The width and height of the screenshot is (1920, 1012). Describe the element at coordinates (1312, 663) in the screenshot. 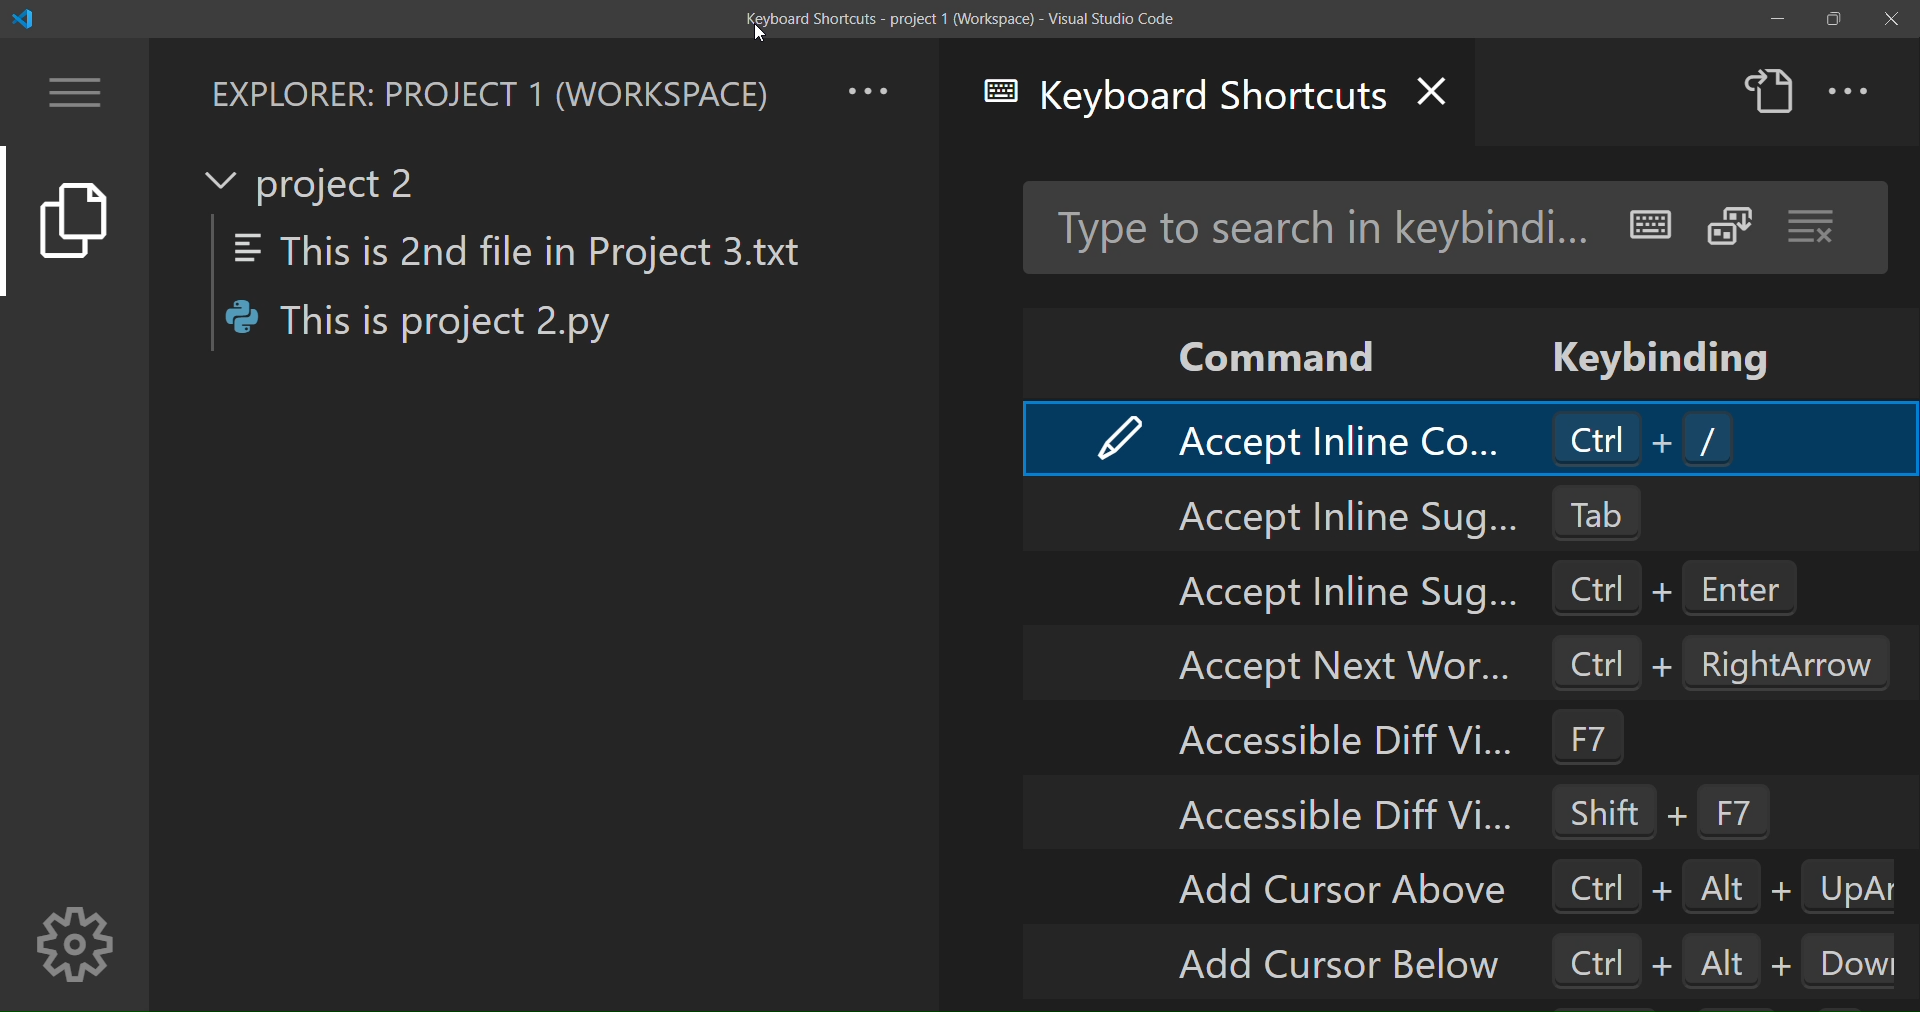

I see `accept next Wor...` at that location.